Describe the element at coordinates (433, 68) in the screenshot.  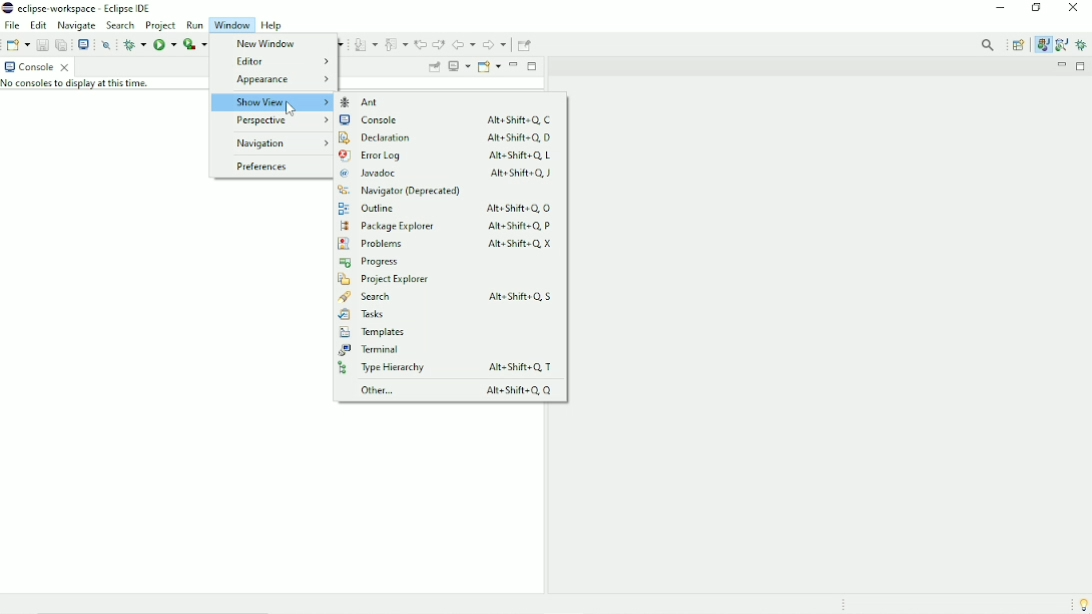
I see `Pin Console` at that location.